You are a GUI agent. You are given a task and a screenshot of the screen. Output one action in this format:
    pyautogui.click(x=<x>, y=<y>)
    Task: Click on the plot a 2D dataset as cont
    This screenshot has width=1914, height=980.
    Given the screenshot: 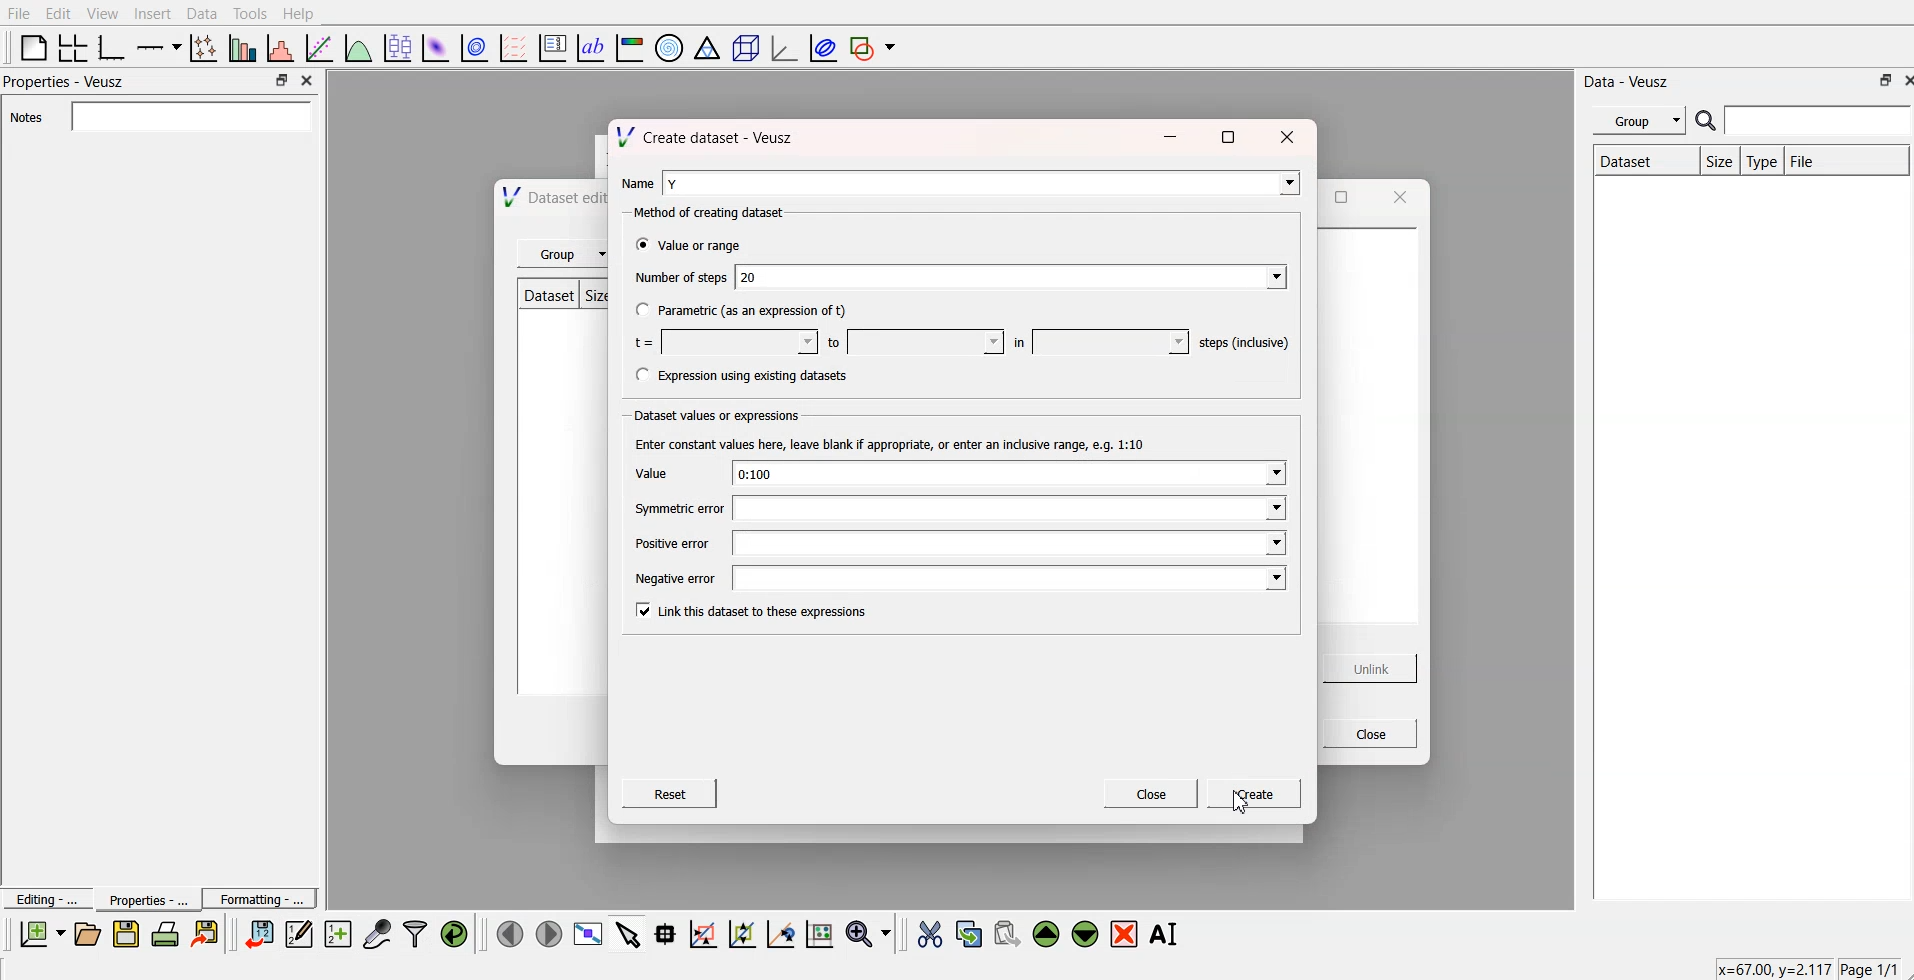 What is the action you would take?
    pyautogui.click(x=476, y=48)
    